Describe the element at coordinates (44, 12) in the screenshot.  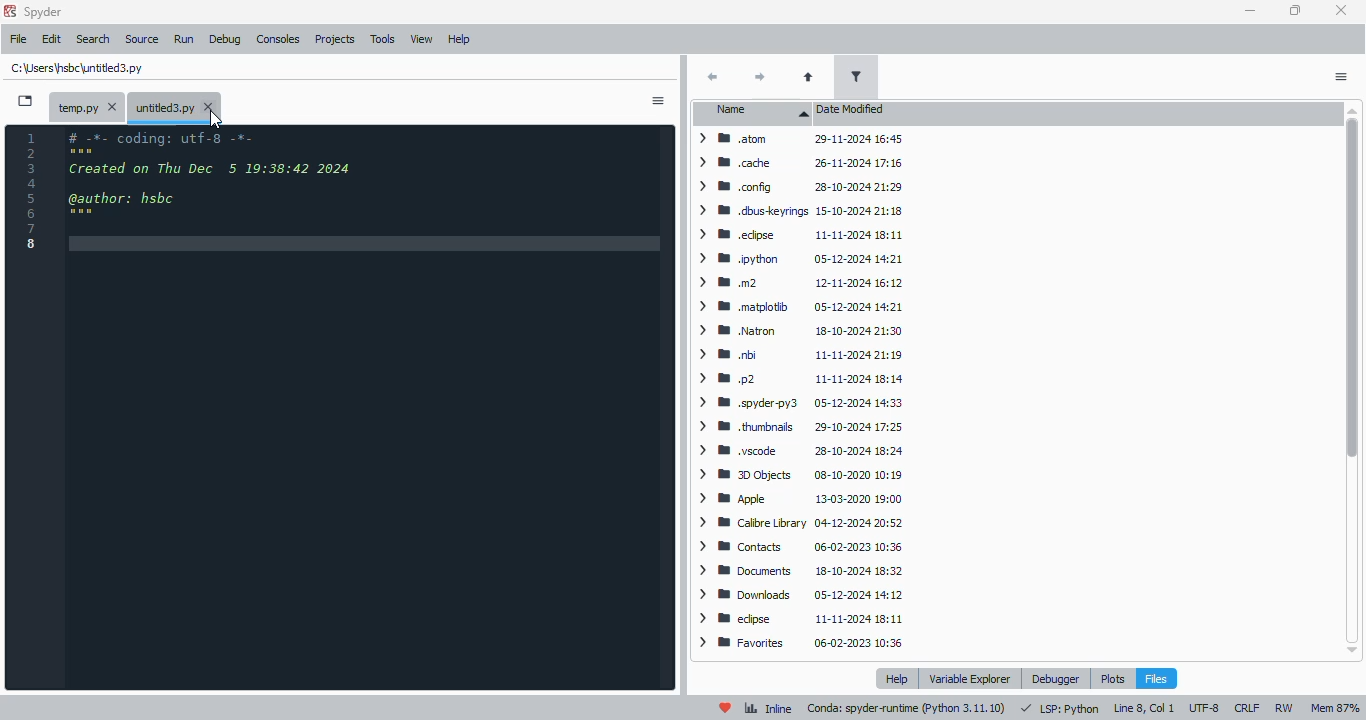
I see `spyder` at that location.